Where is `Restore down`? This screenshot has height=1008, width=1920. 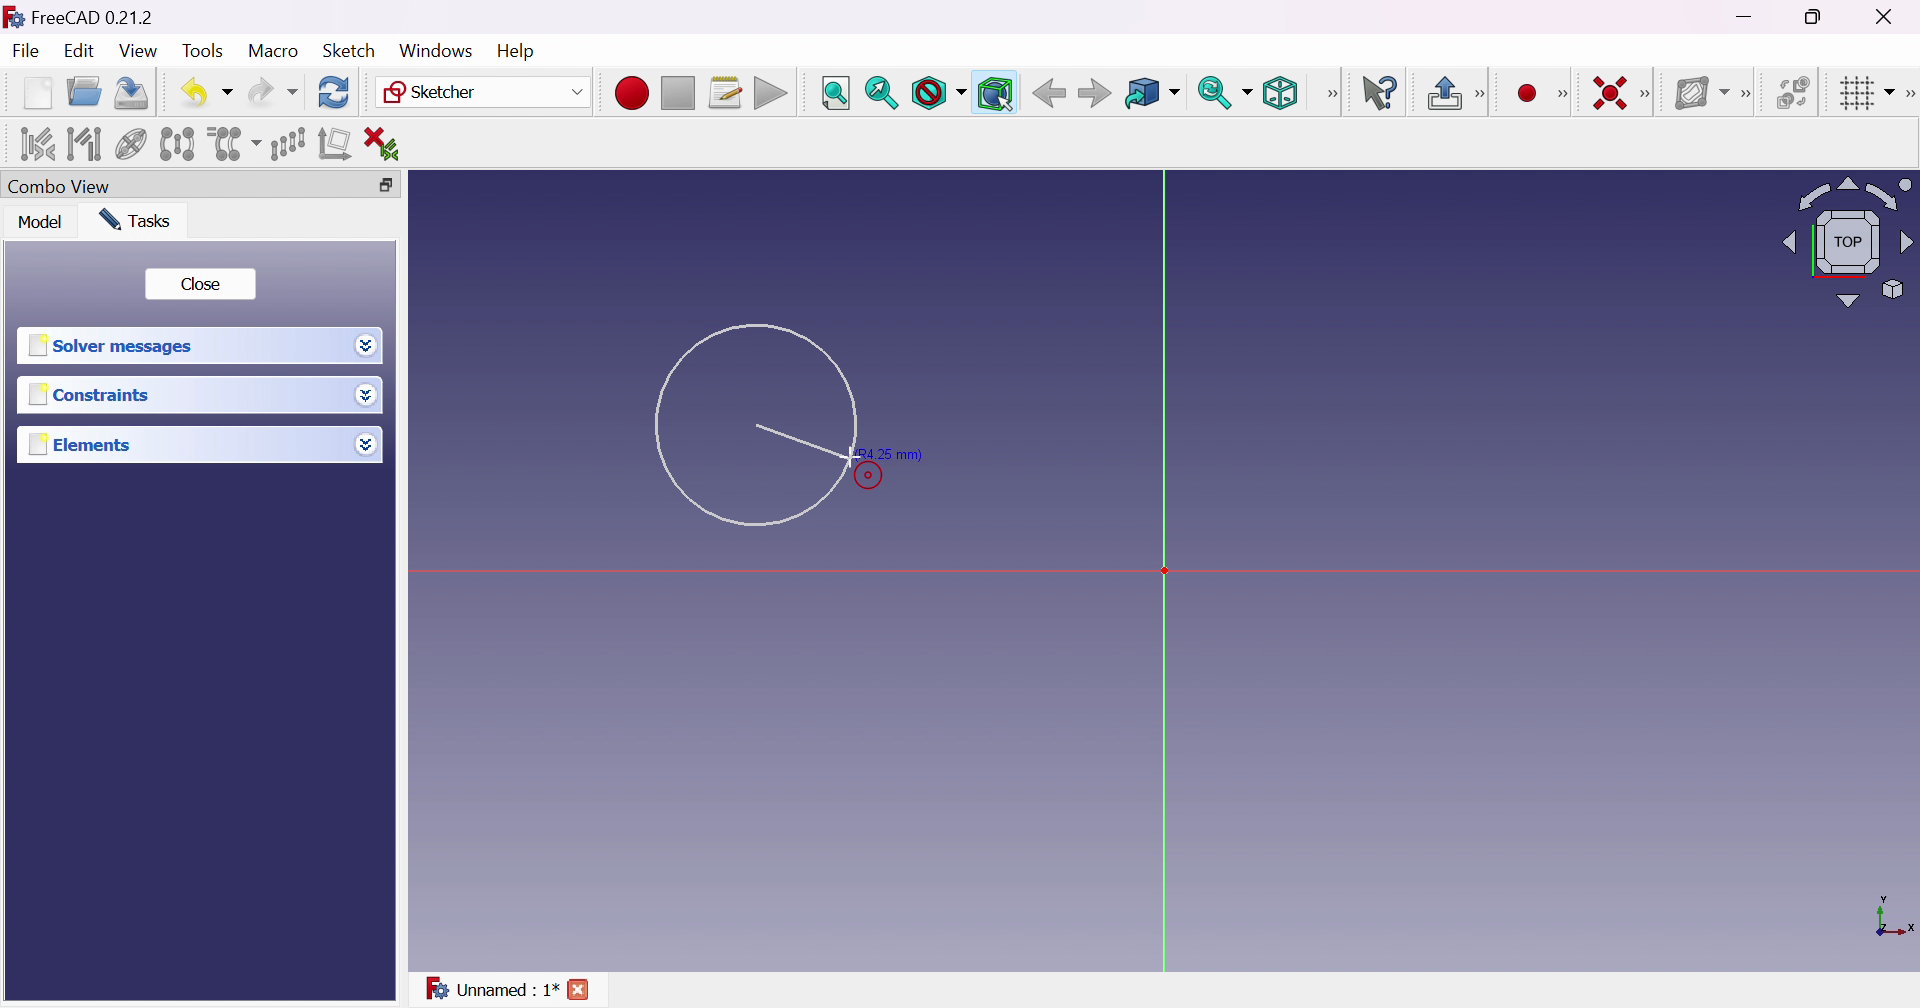 Restore down is located at coordinates (384, 185).